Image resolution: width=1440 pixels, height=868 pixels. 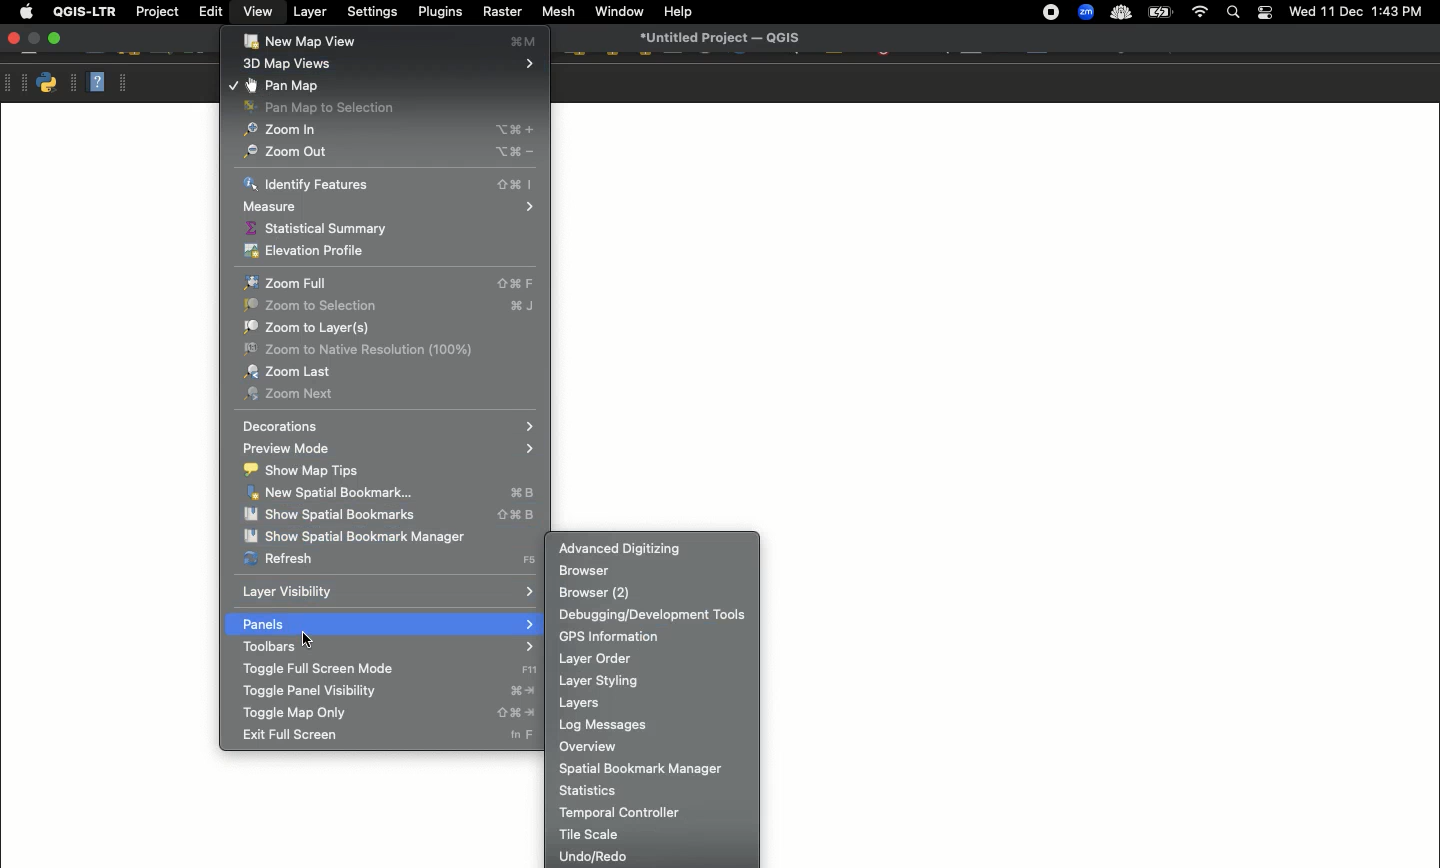 What do you see at coordinates (391, 516) in the screenshot?
I see `Show spatial bookmarks` at bounding box center [391, 516].